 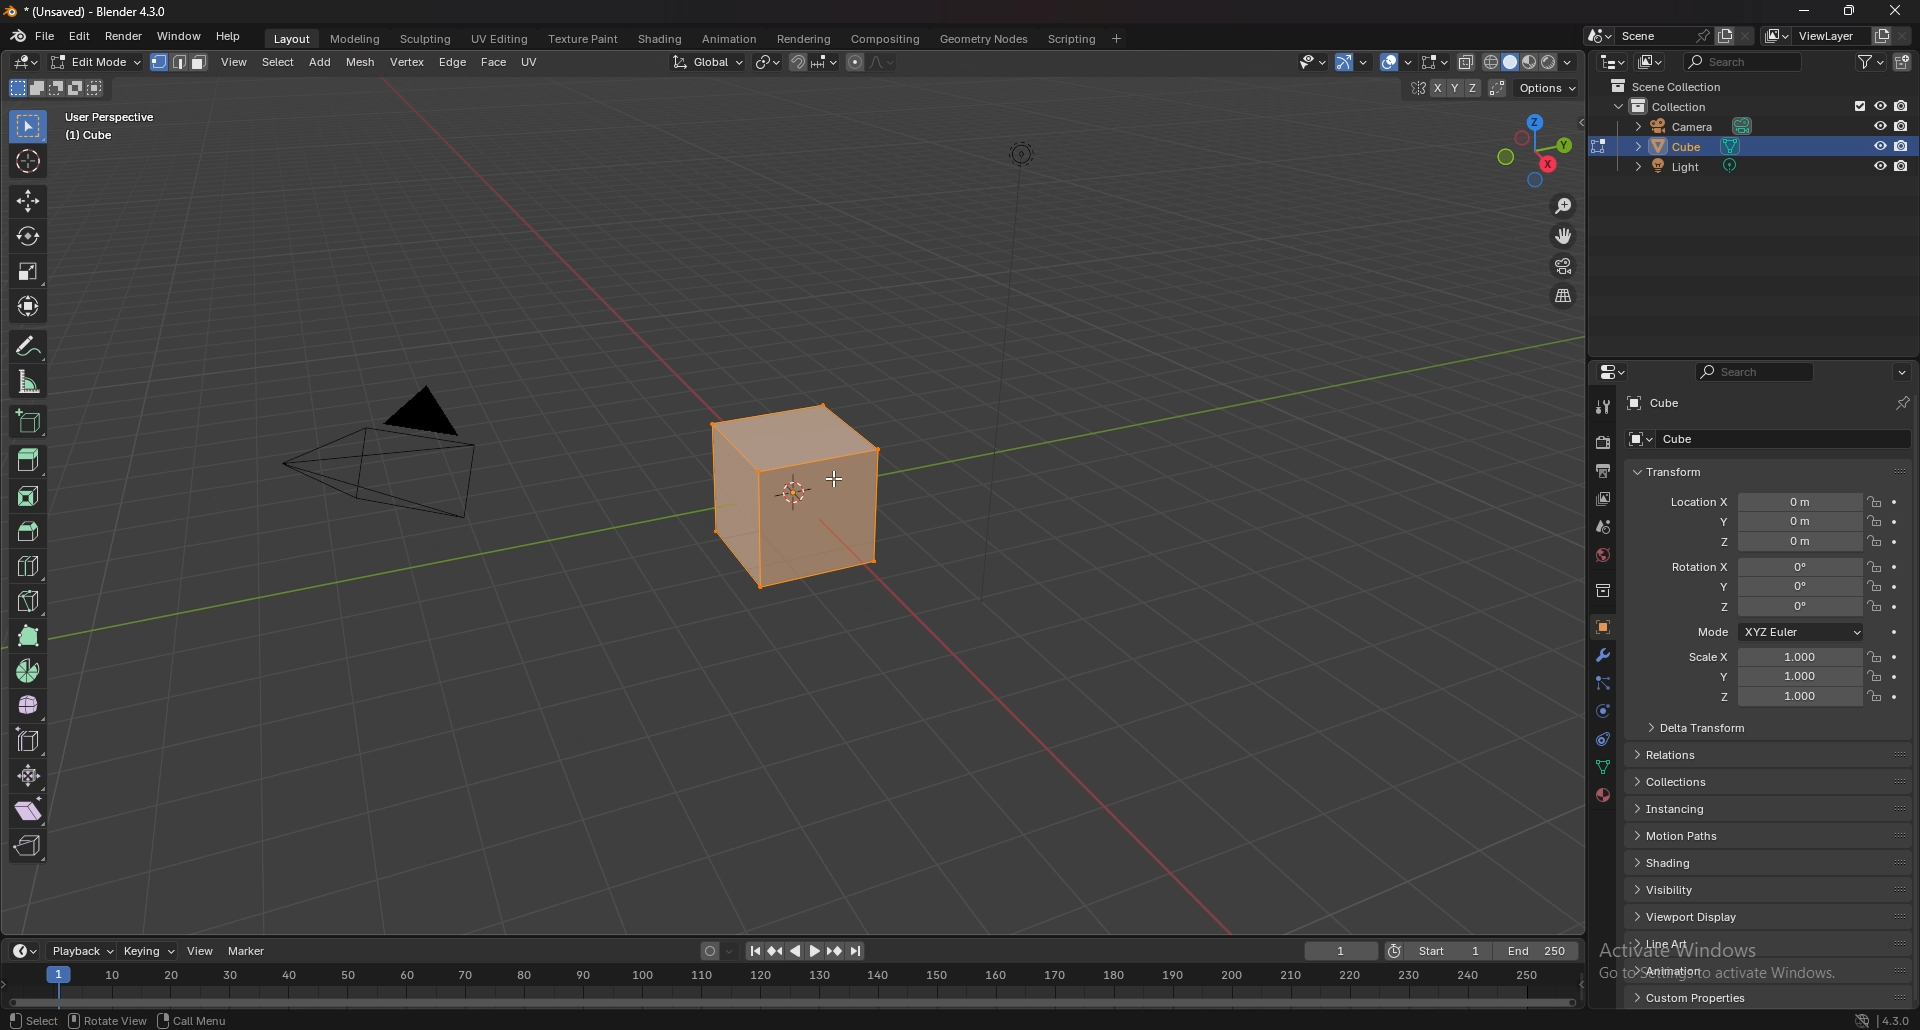 I want to click on rotation y, so click(x=1763, y=587).